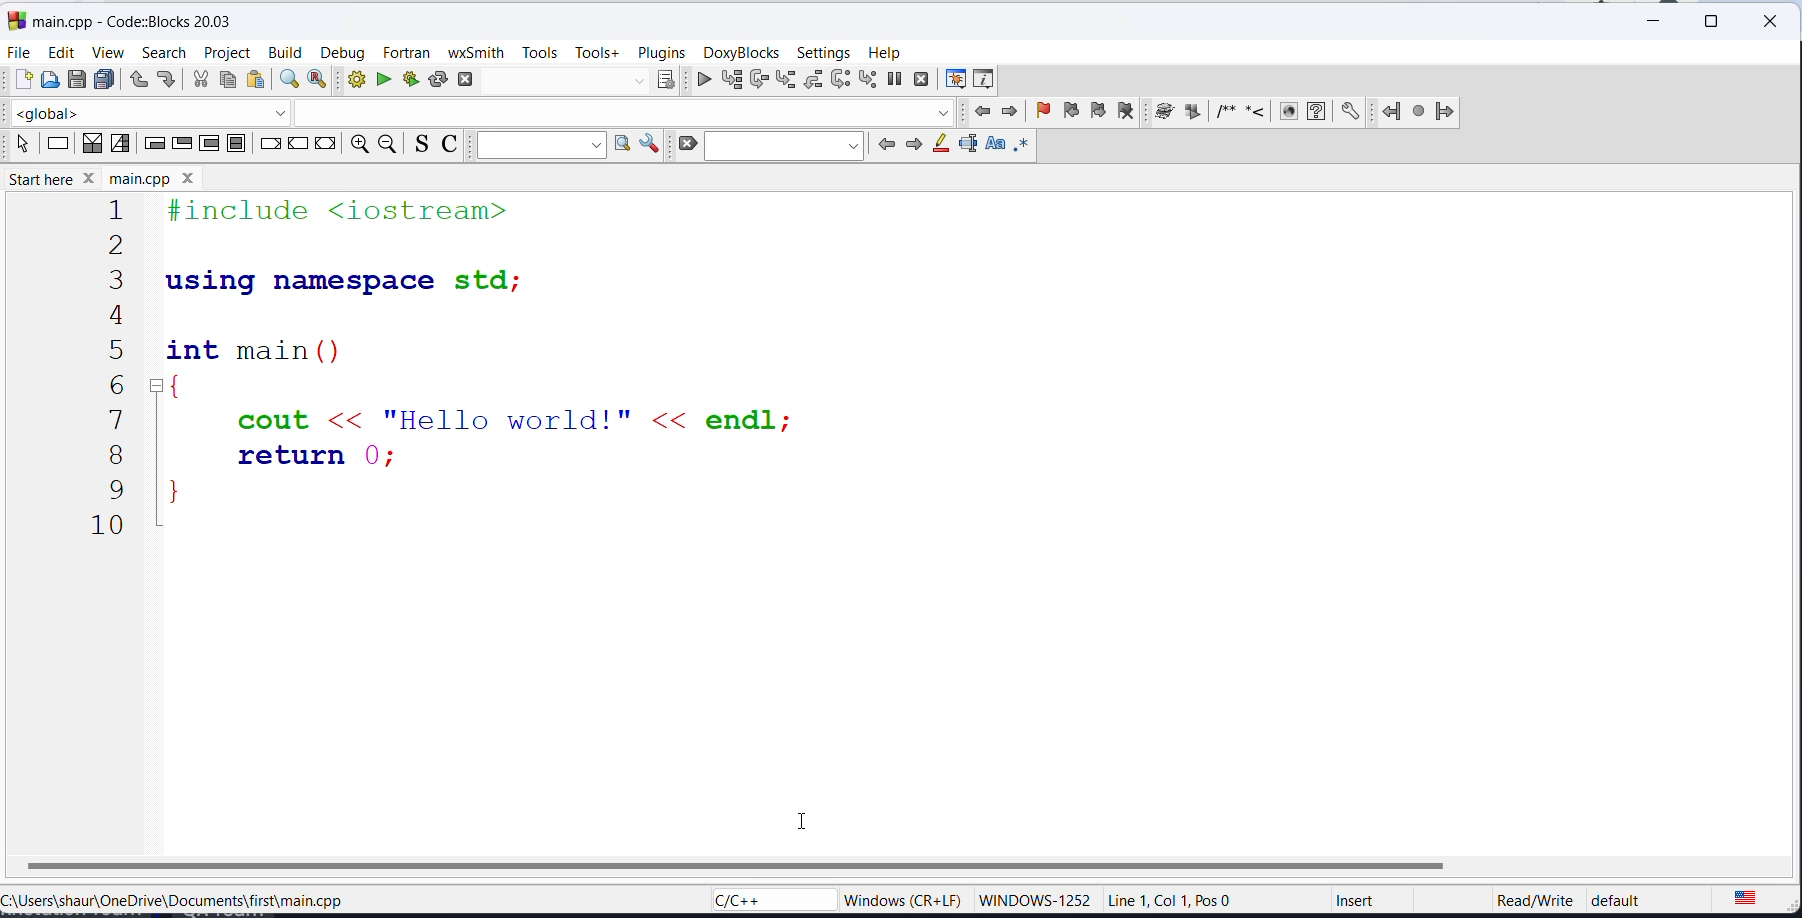 The height and width of the screenshot is (918, 1802). Describe the element at coordinates (1096, 112) in the screenshot. I see `next bookmark` at that location.